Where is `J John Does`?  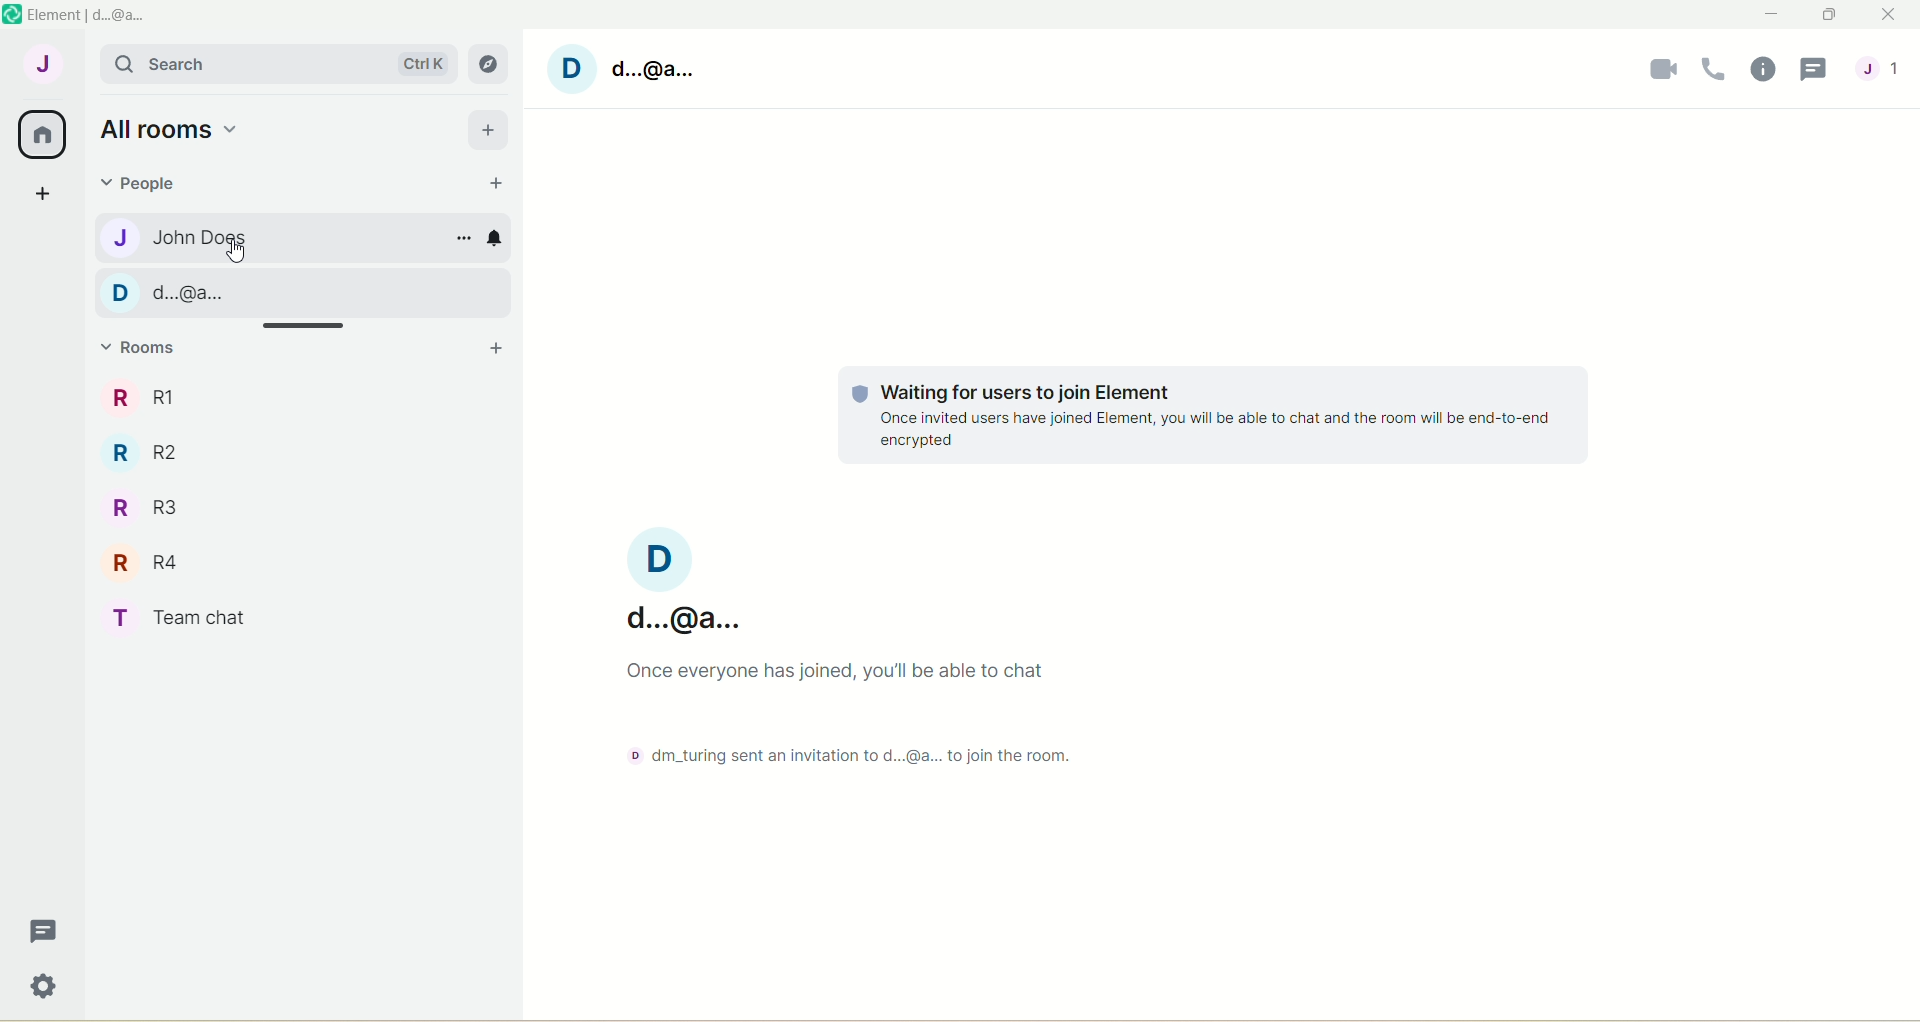 J John Does is located at coordinates (197, 238).